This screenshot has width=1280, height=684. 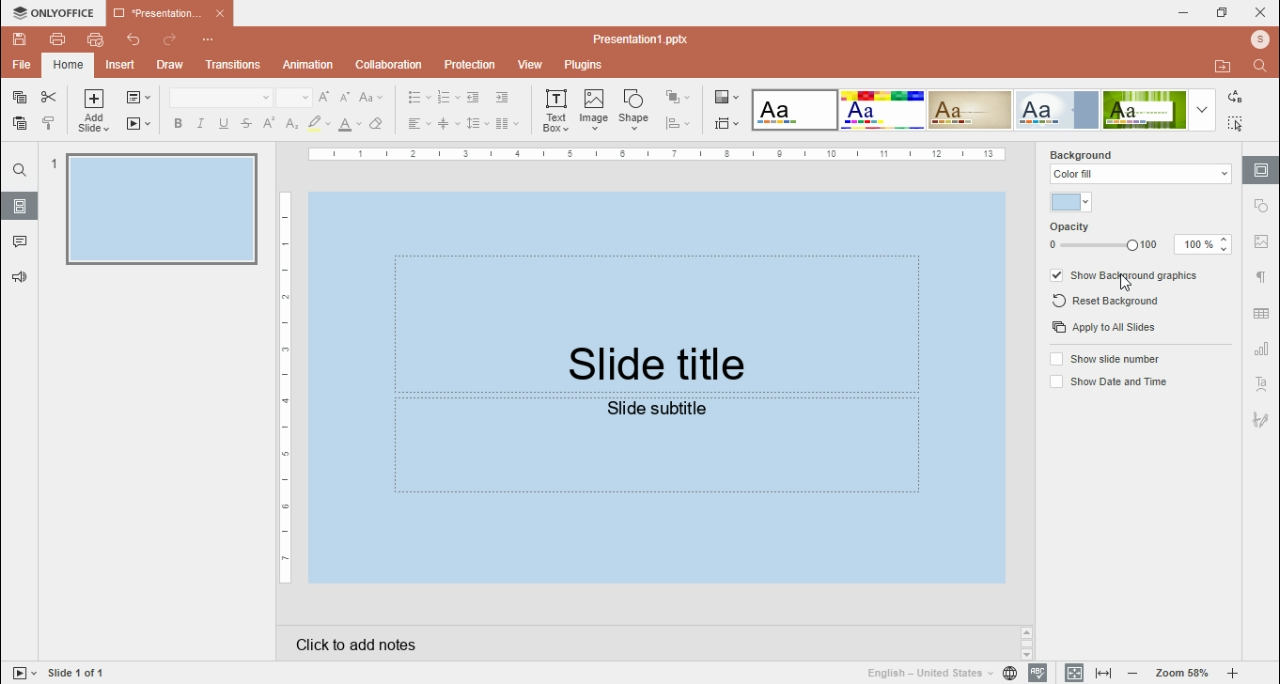 I want to click on find, so click(x=20, y=170).